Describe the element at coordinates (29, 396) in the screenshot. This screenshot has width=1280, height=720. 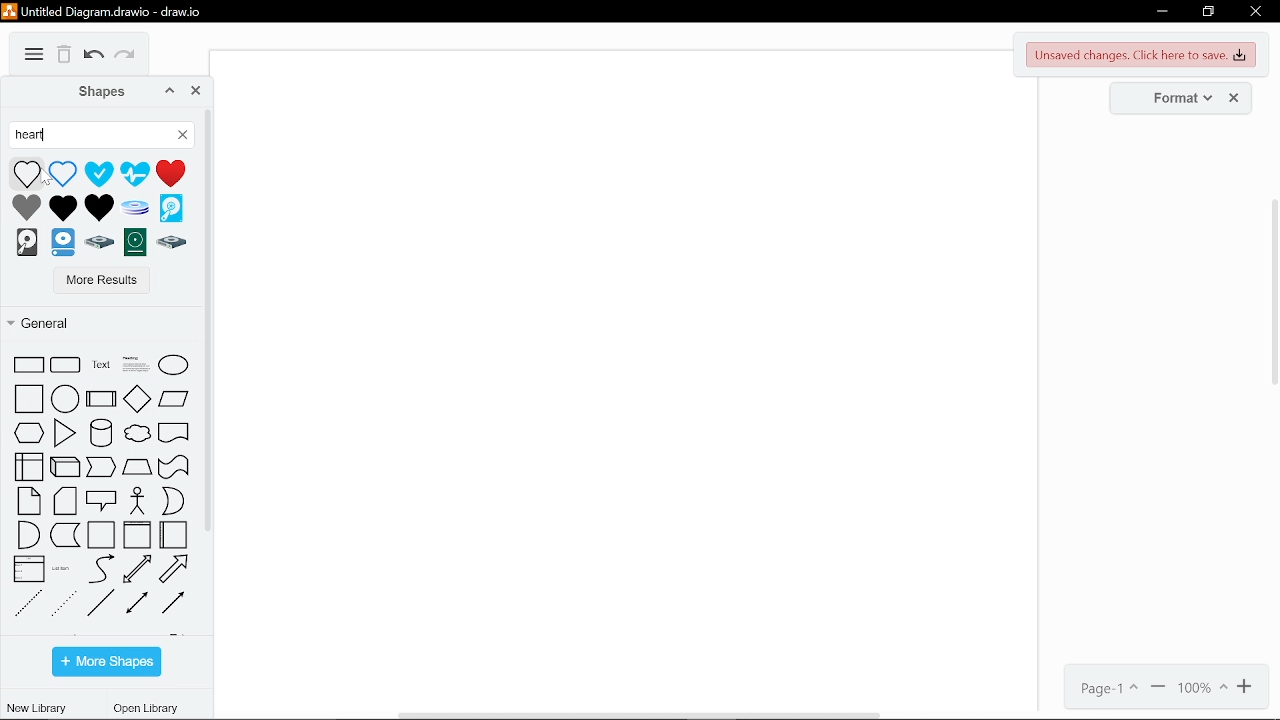
I see `square` at that location.